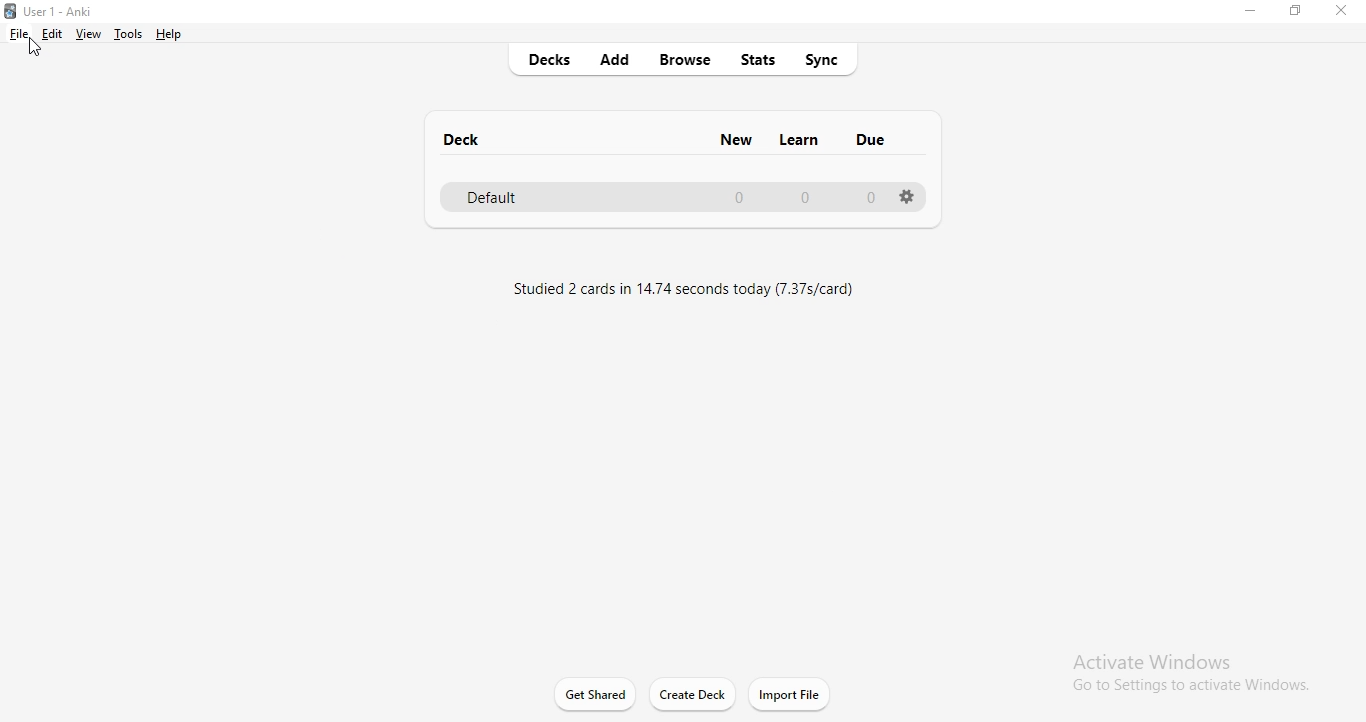 This screenshot has width=1366, height=722. Describe the element at coordinates (829, 59) in the screenshot. I see `sync` at that location.